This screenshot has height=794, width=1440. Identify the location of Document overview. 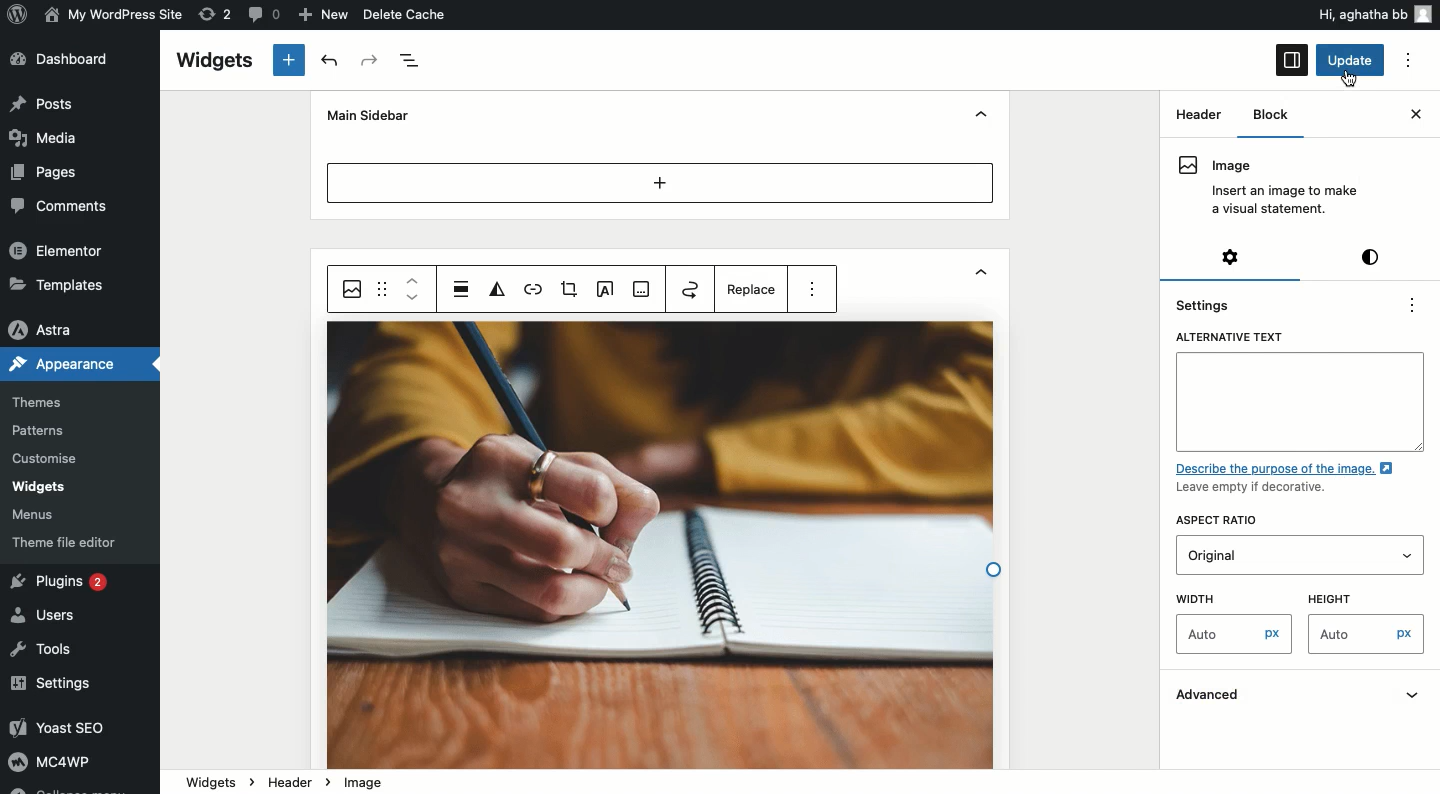
(412, 61).